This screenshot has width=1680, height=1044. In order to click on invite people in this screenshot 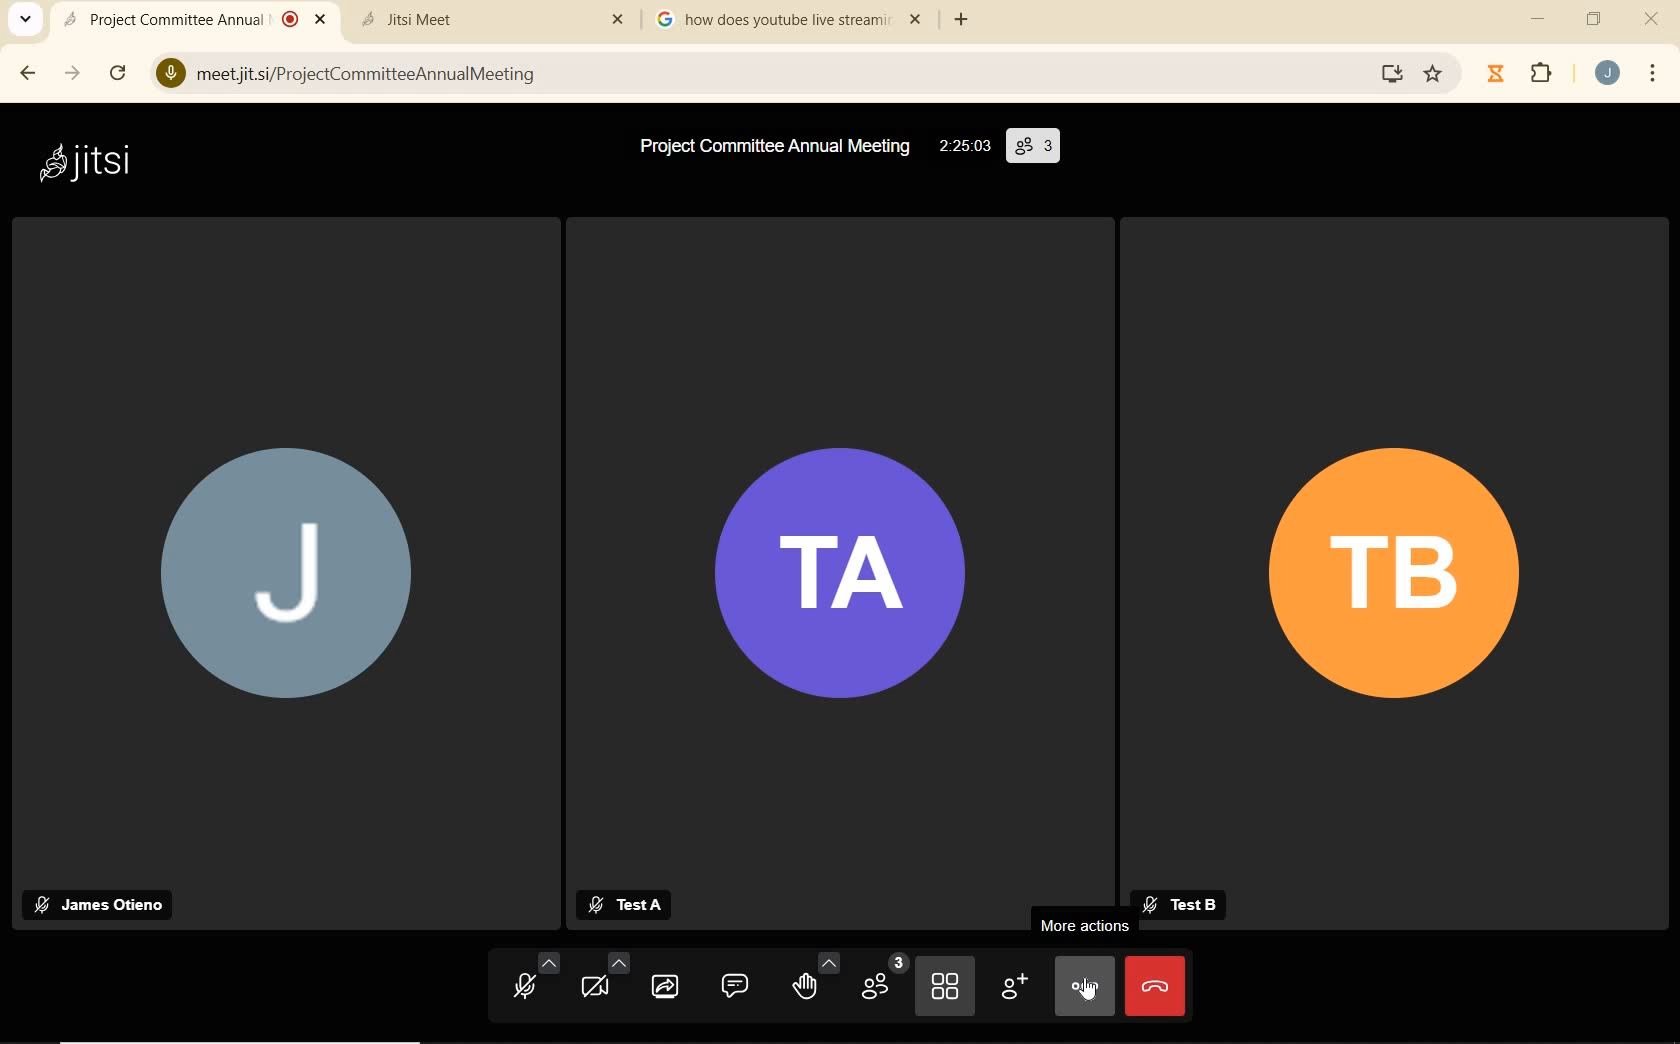, I will do `click(1013, 986)`.